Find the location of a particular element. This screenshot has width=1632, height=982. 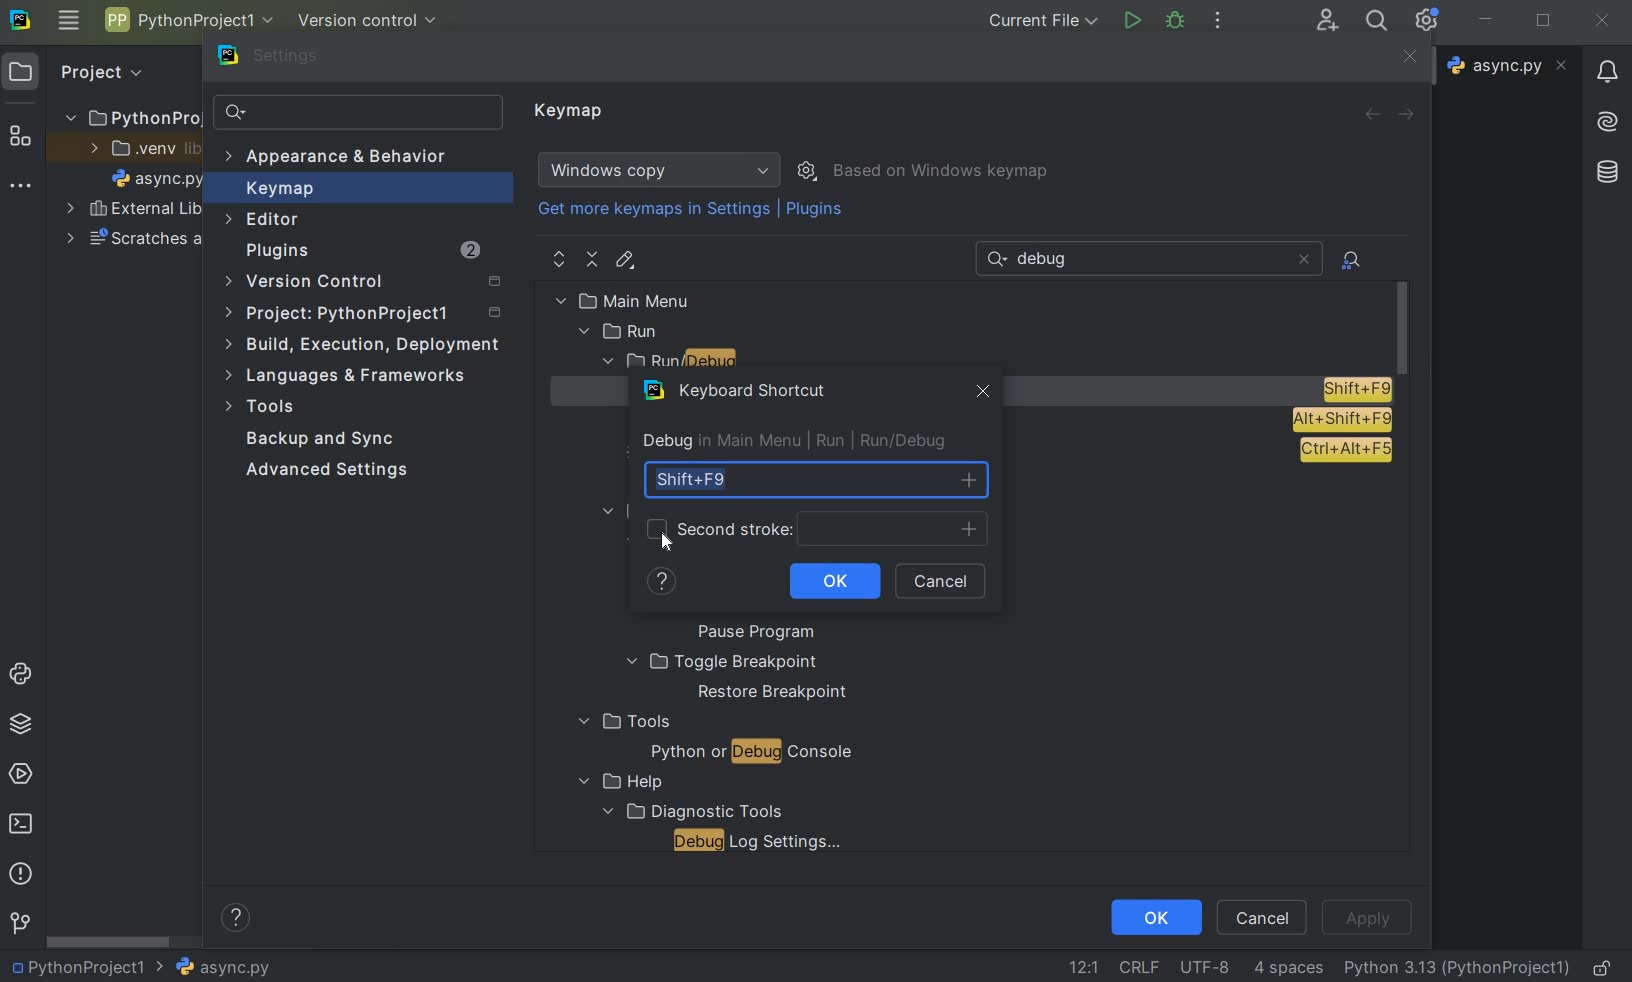

make file readable only is located at coordinates (1604, 966).